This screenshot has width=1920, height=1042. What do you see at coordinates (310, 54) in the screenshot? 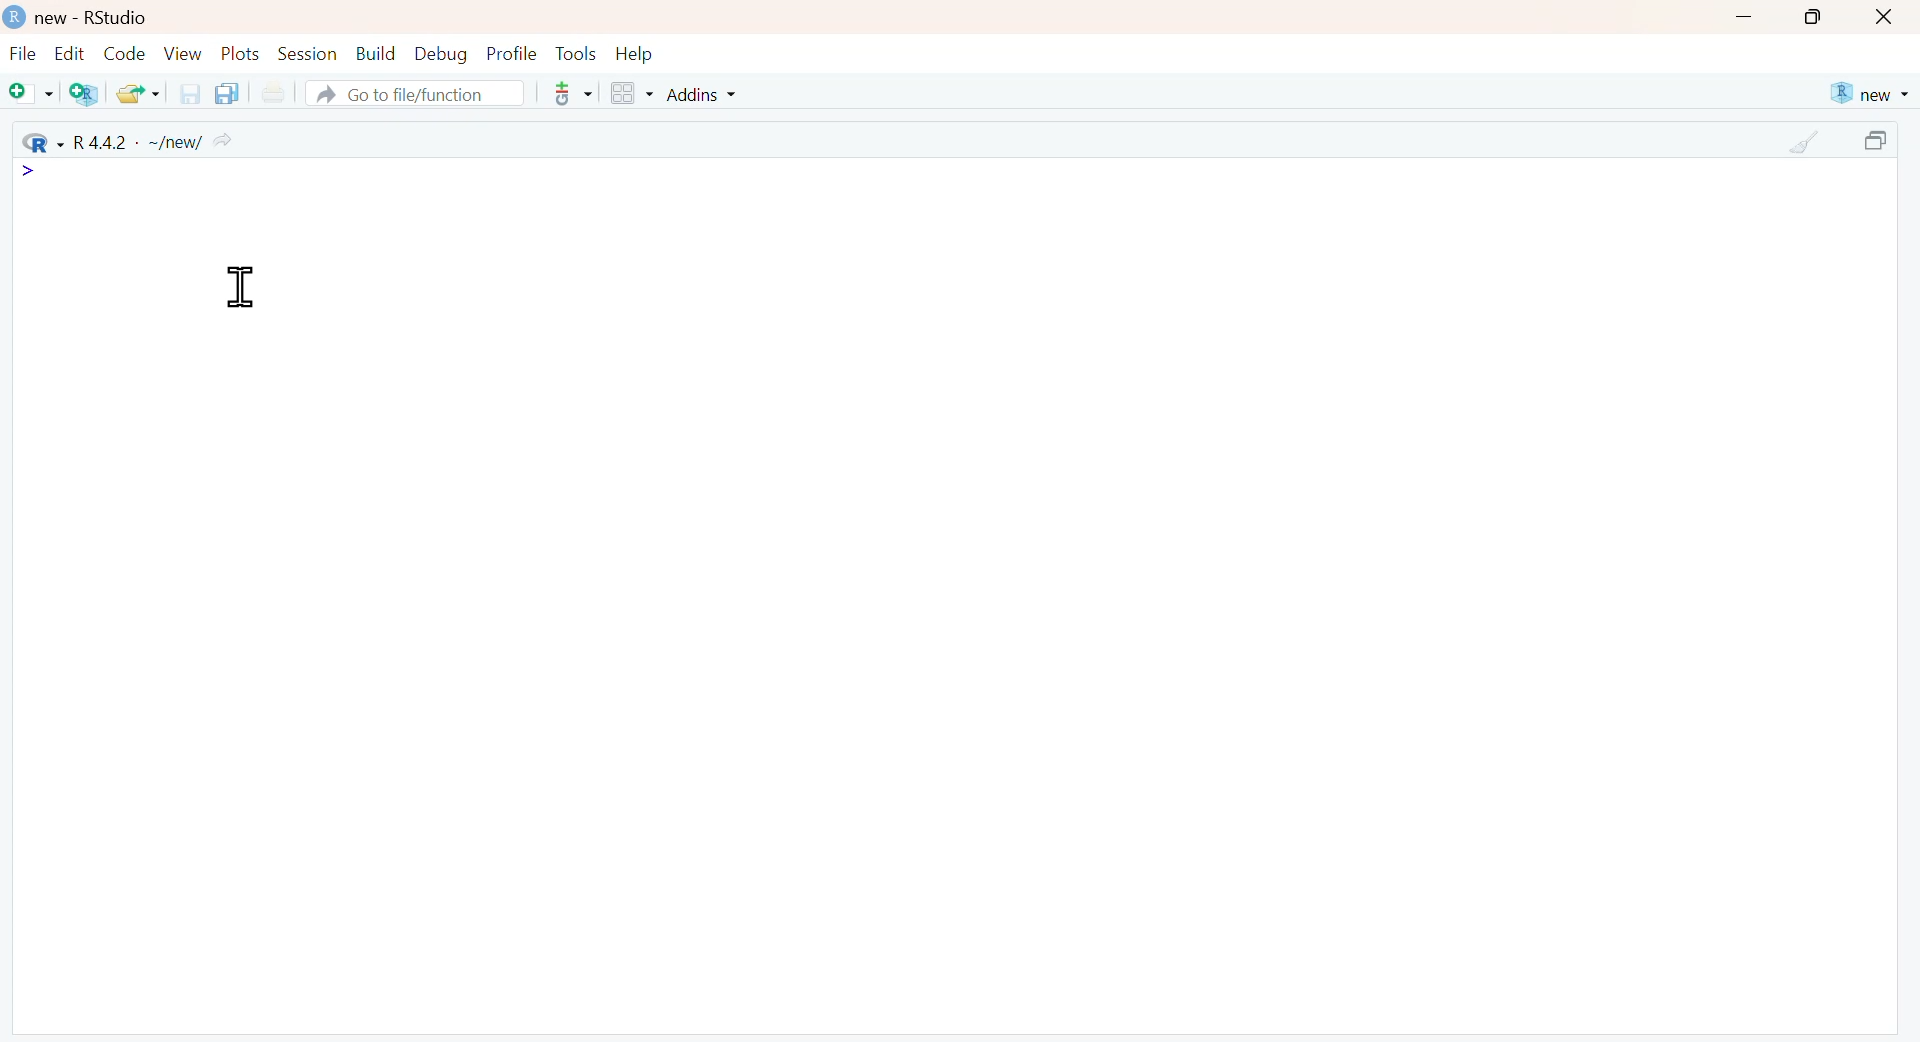
I see `Session` at bounding box center [310, 54].